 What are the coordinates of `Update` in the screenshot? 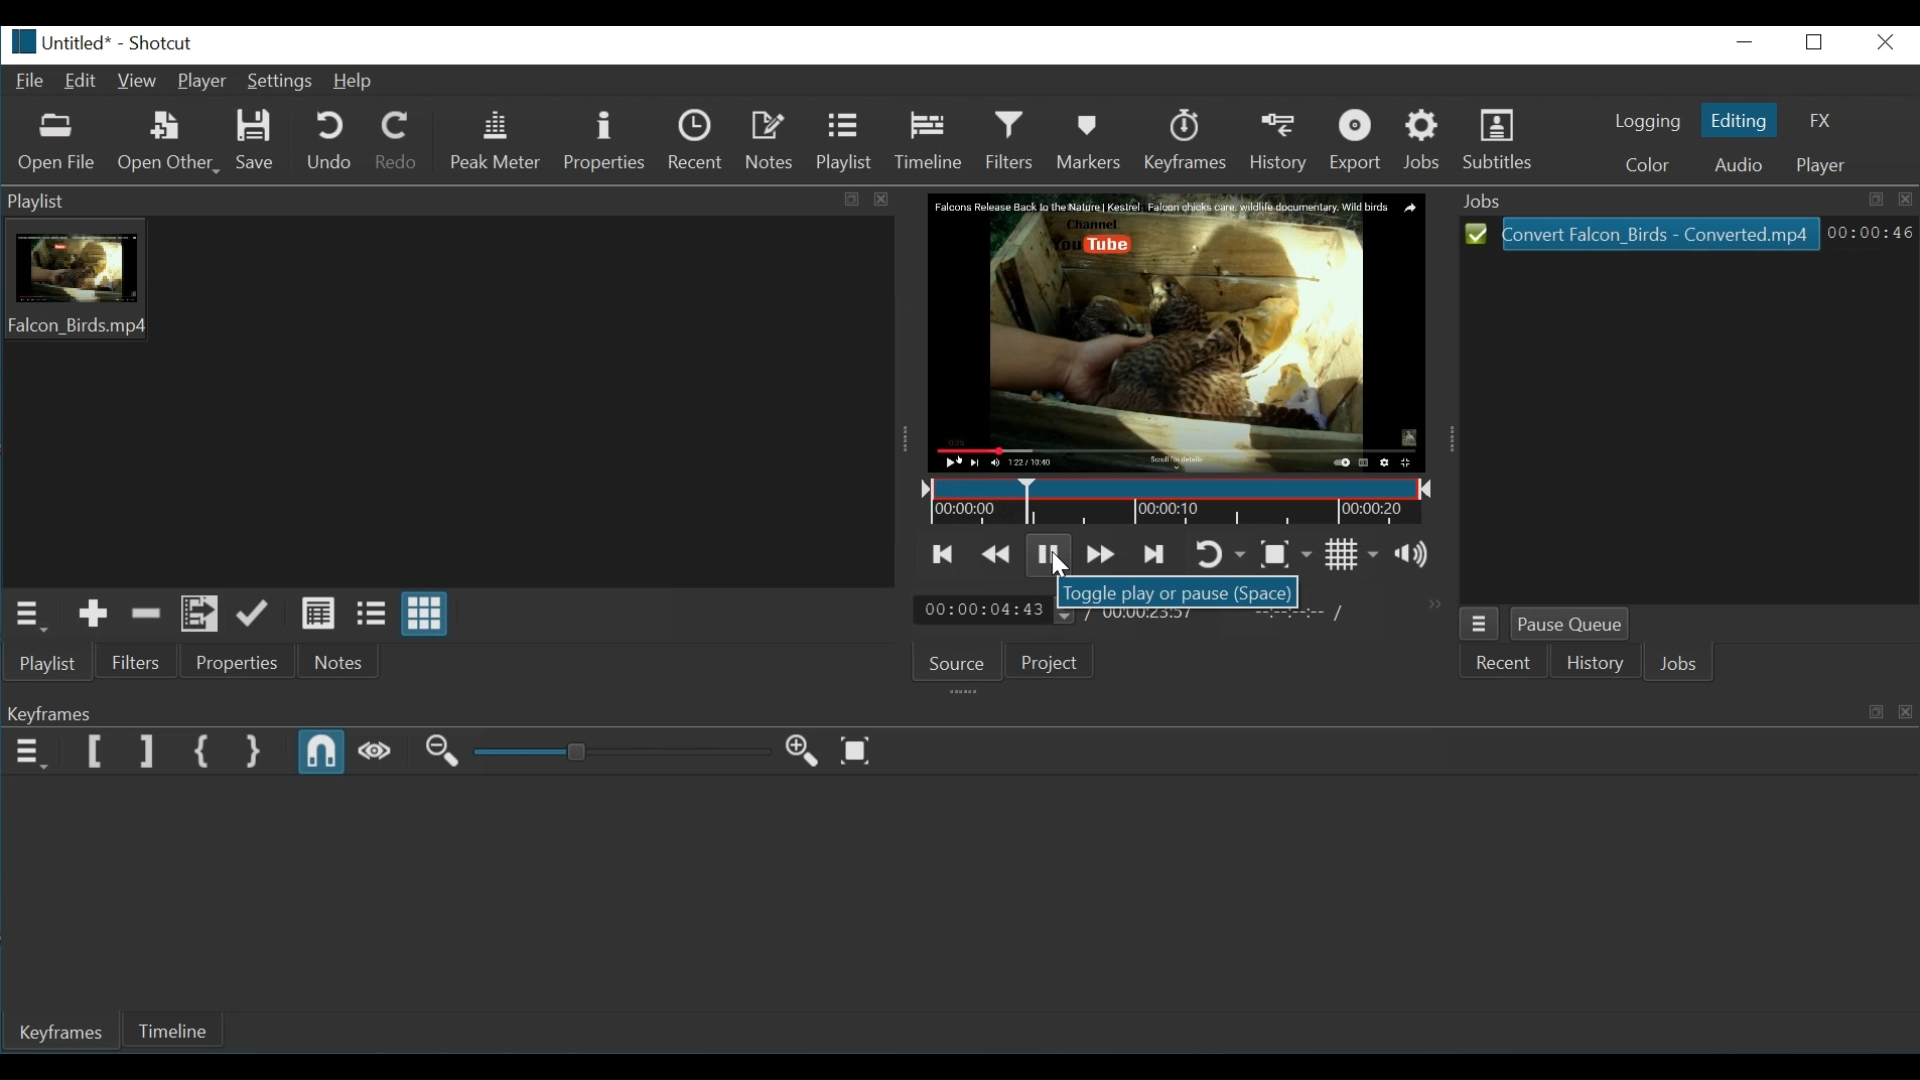 It's located at (254, 615).